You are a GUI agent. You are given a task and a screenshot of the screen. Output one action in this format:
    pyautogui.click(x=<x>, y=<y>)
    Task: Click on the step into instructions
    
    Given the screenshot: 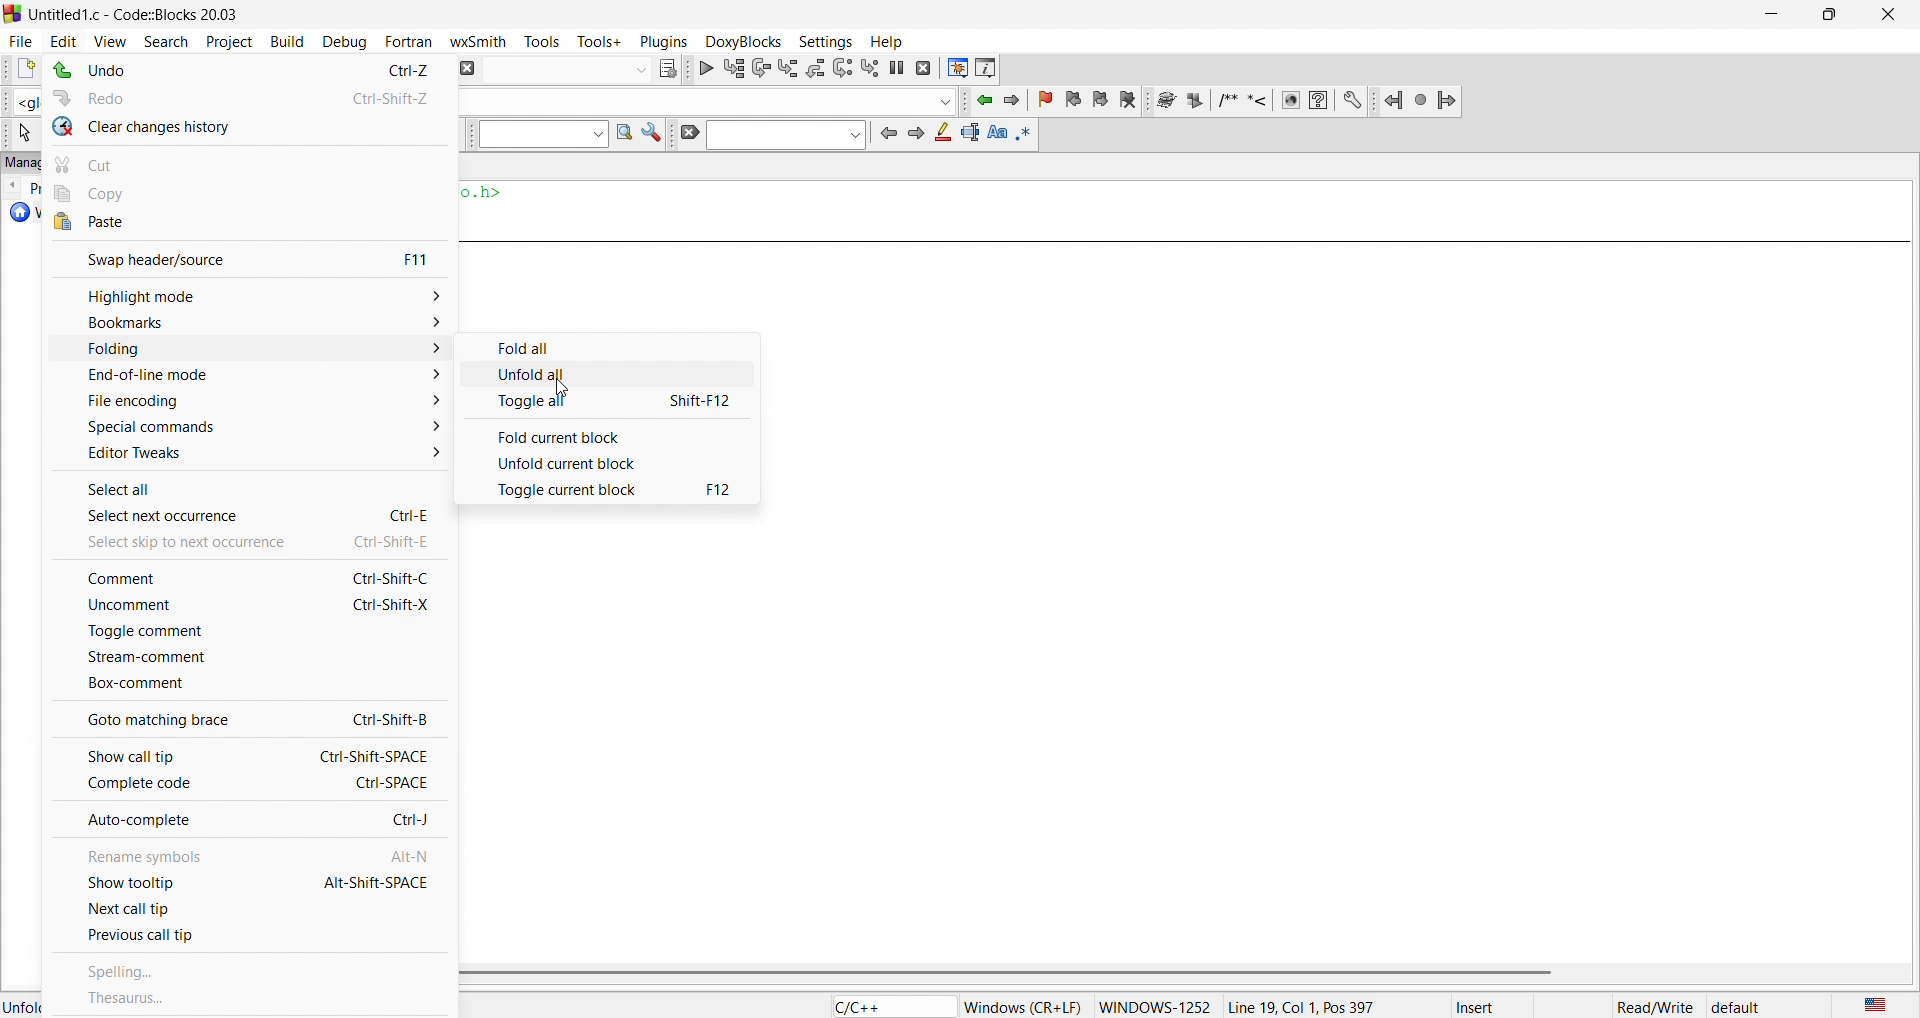 What is the action you would take?
    pyautogui.click(x=871, y=67)
    